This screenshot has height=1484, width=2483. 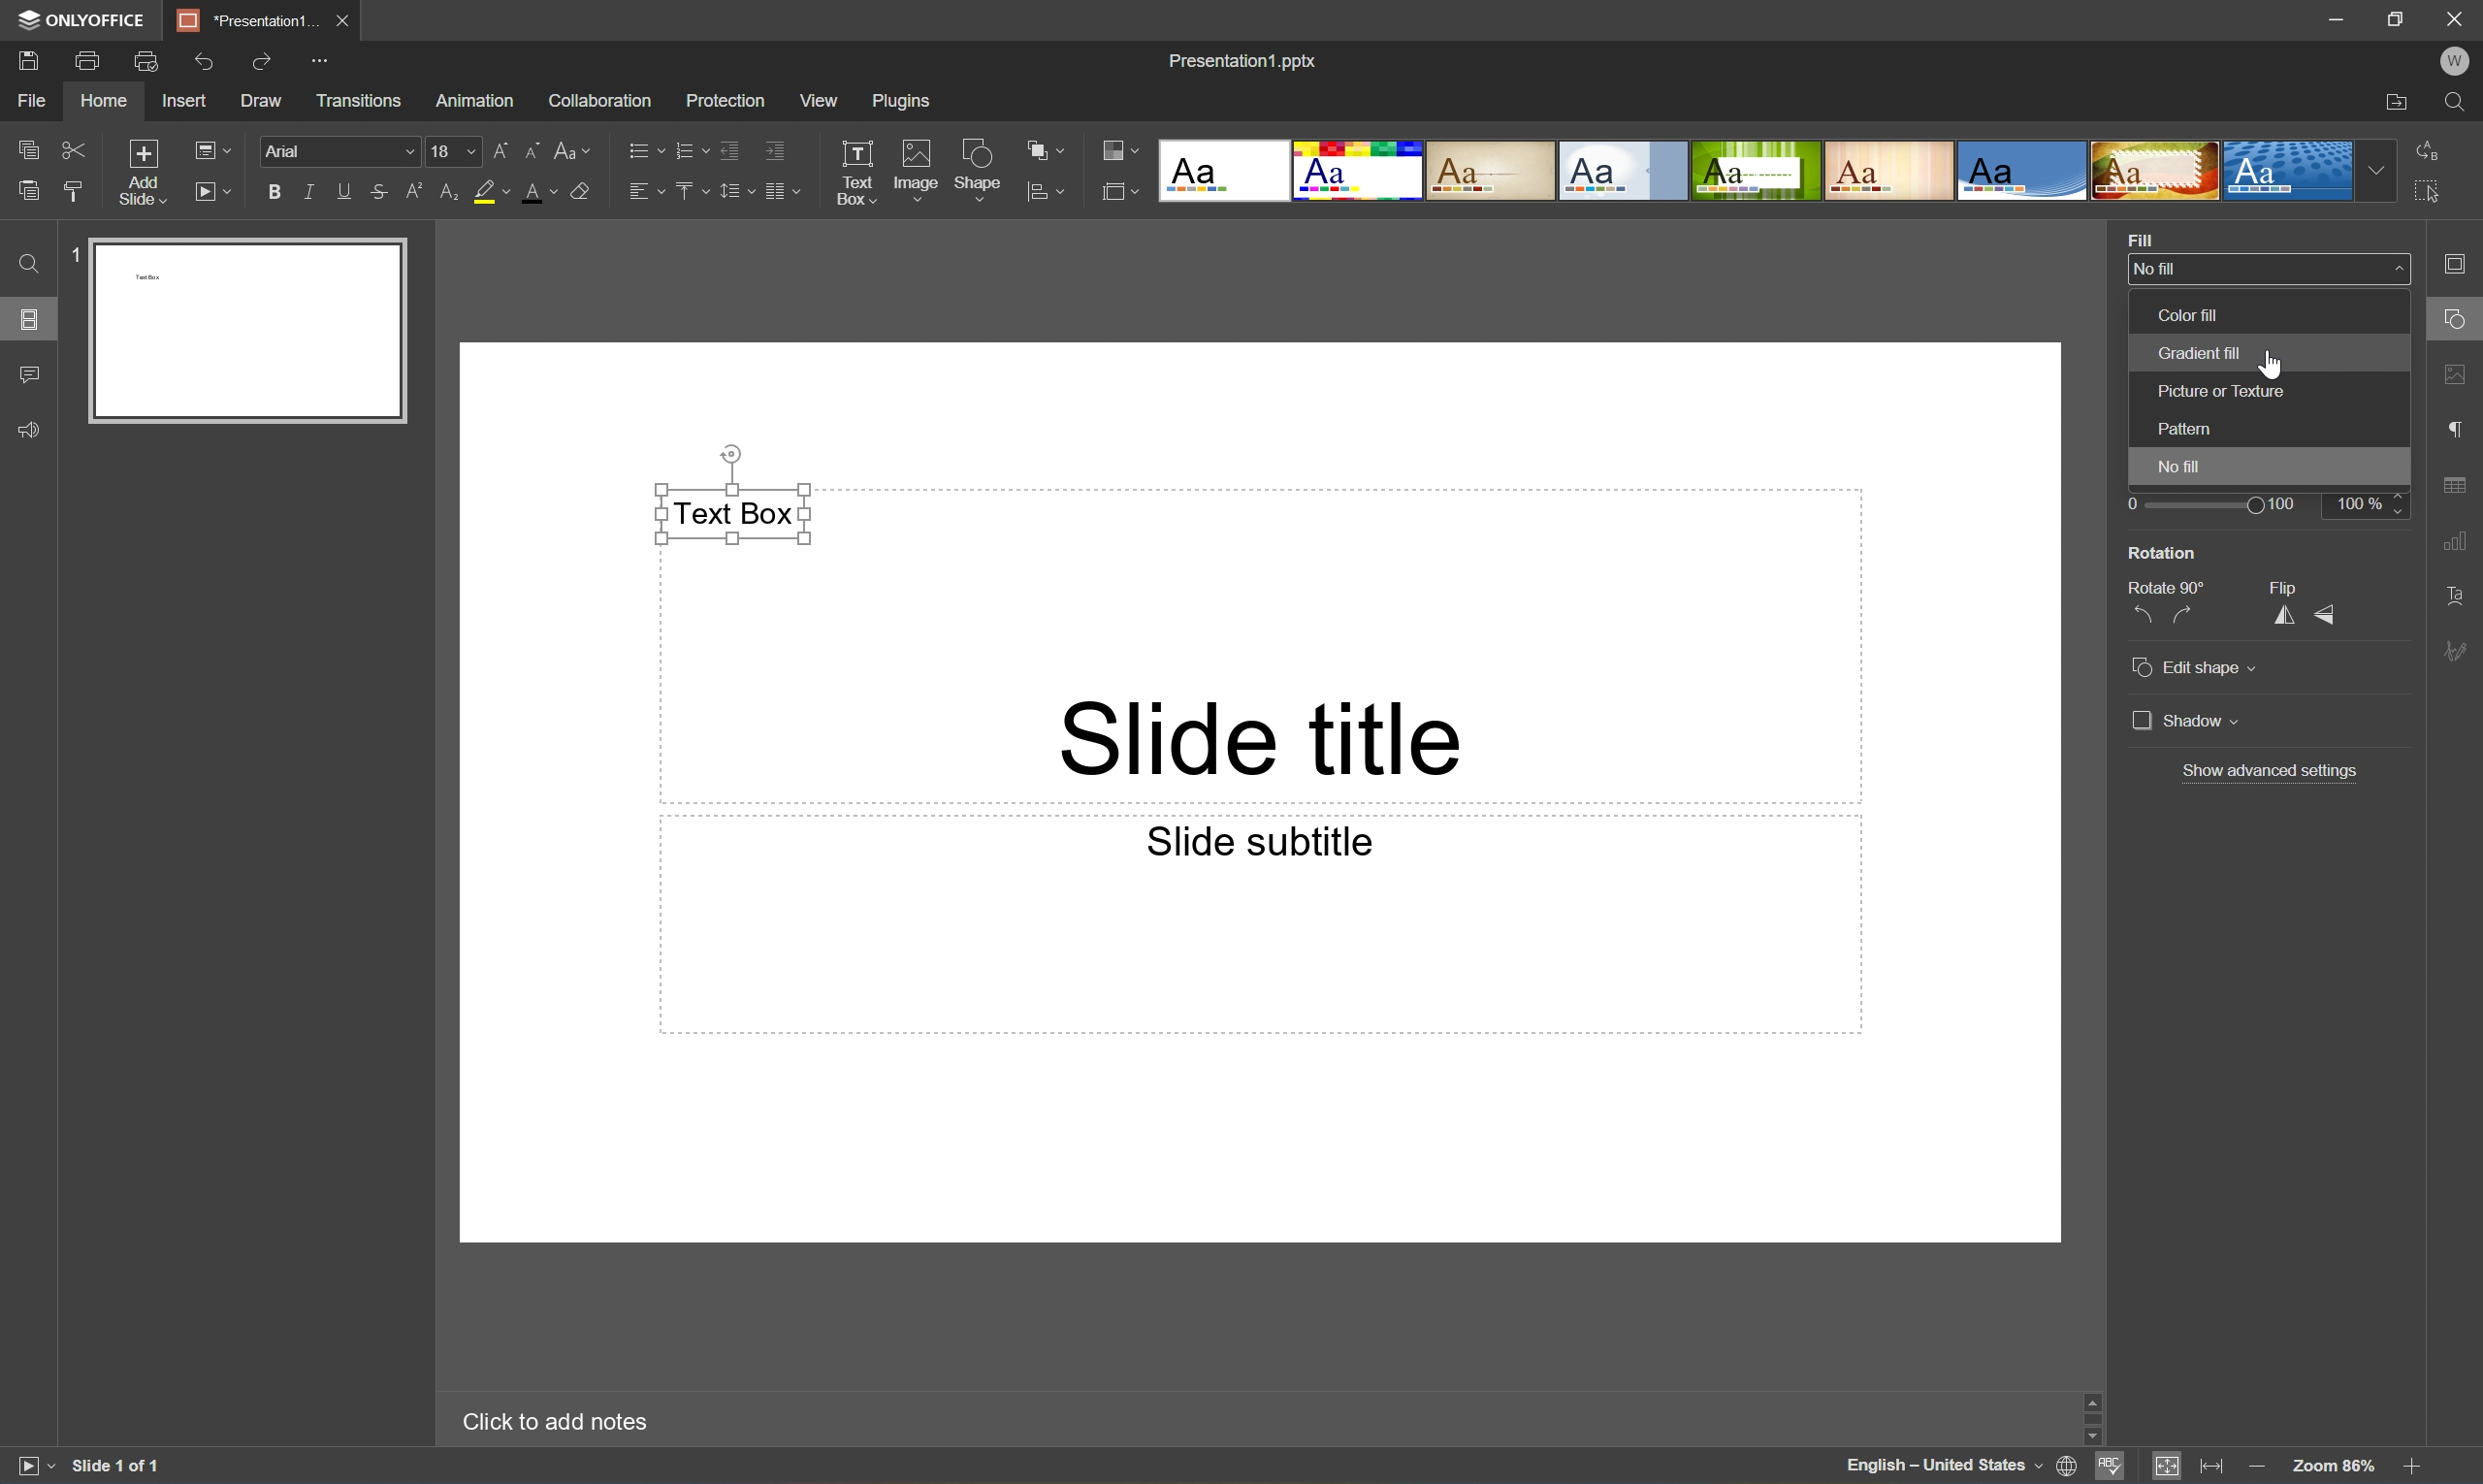 What do you see at coordinates (343, 20) in the screenshot?
I see `Close` at bounding box center [343, 20].